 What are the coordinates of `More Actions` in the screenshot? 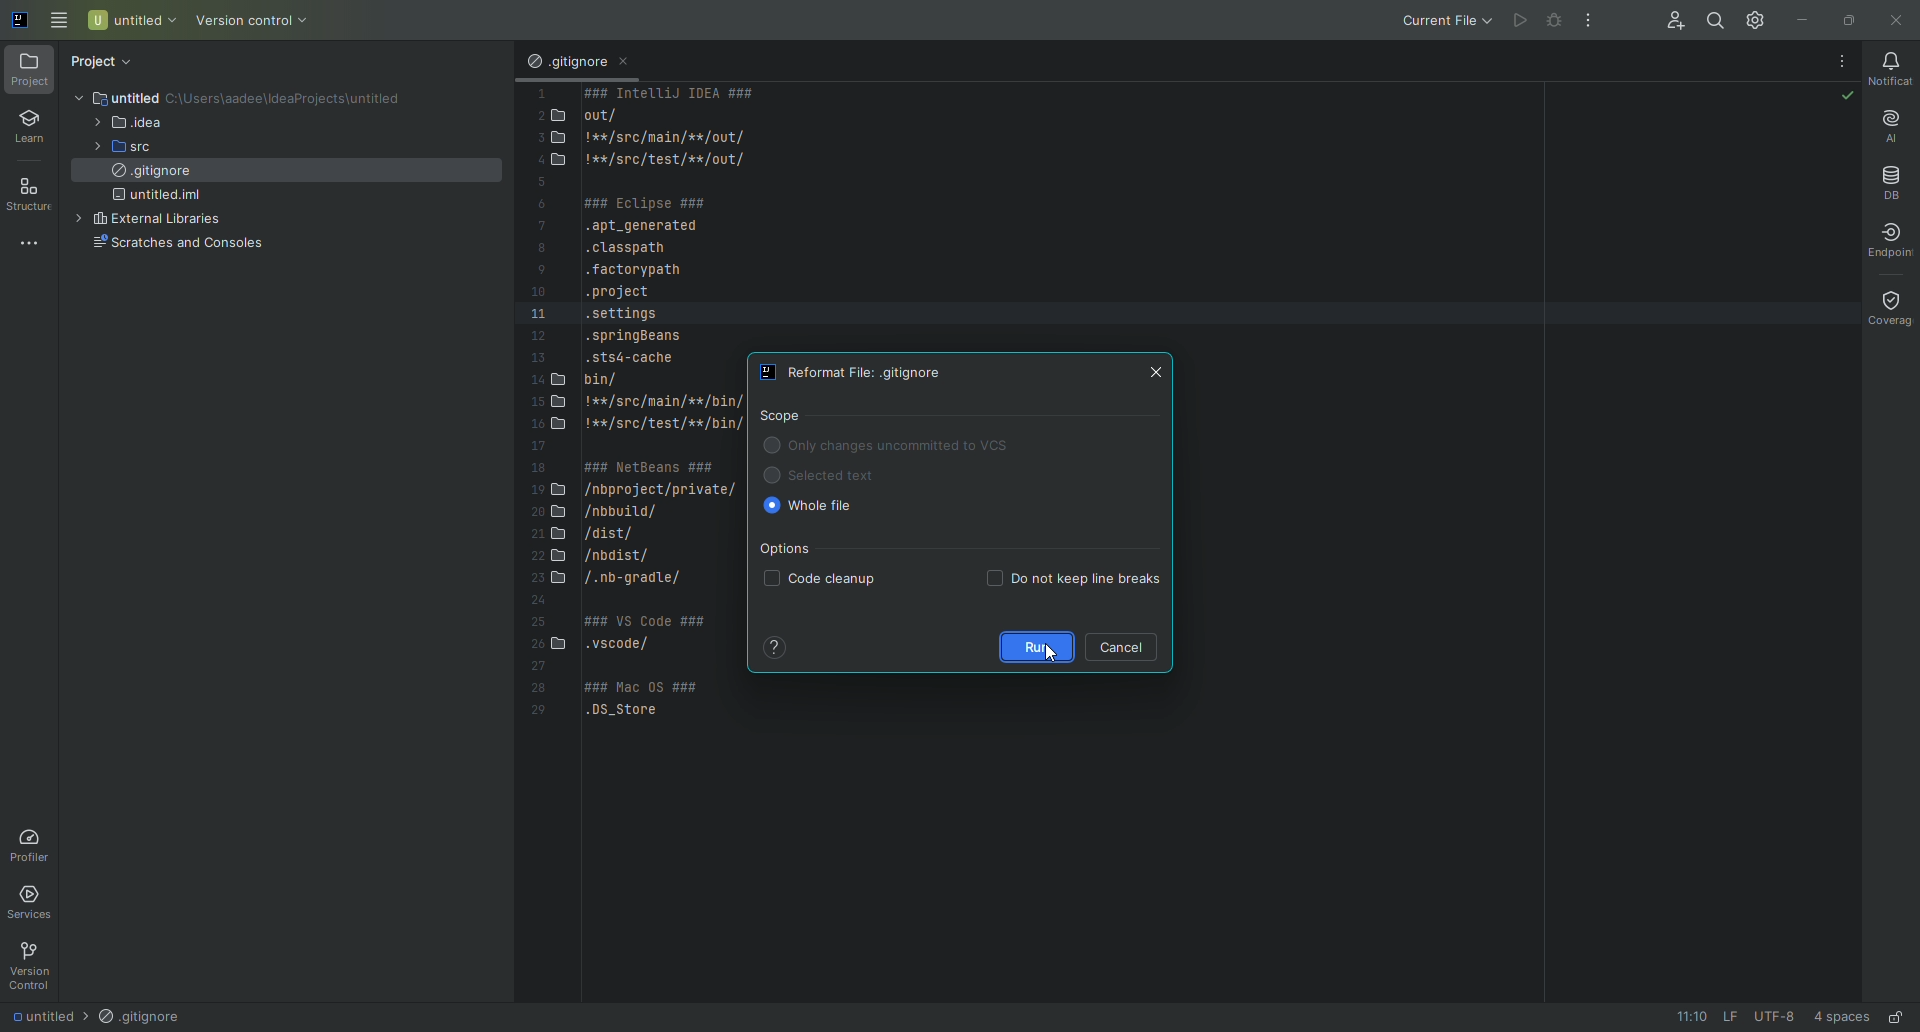 It's located at (1585, 22).